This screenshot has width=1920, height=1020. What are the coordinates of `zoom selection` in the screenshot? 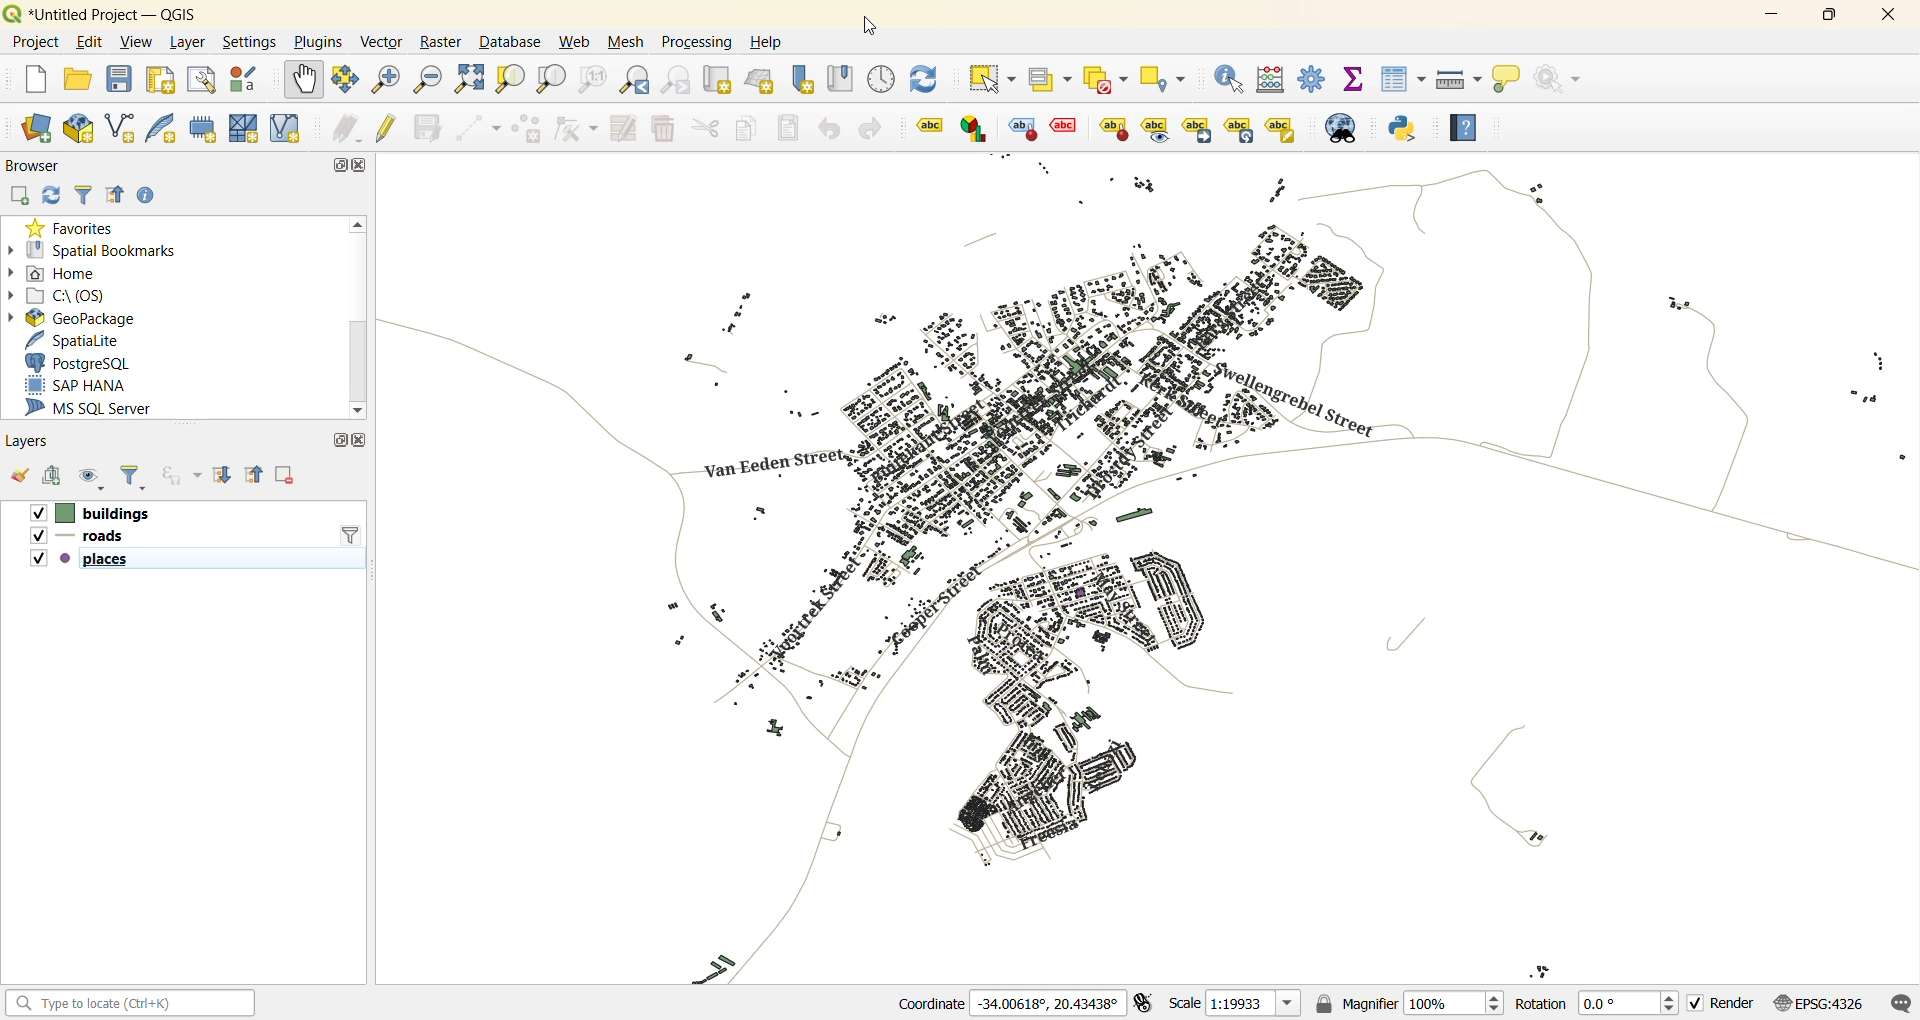 It's located at (472, 82).